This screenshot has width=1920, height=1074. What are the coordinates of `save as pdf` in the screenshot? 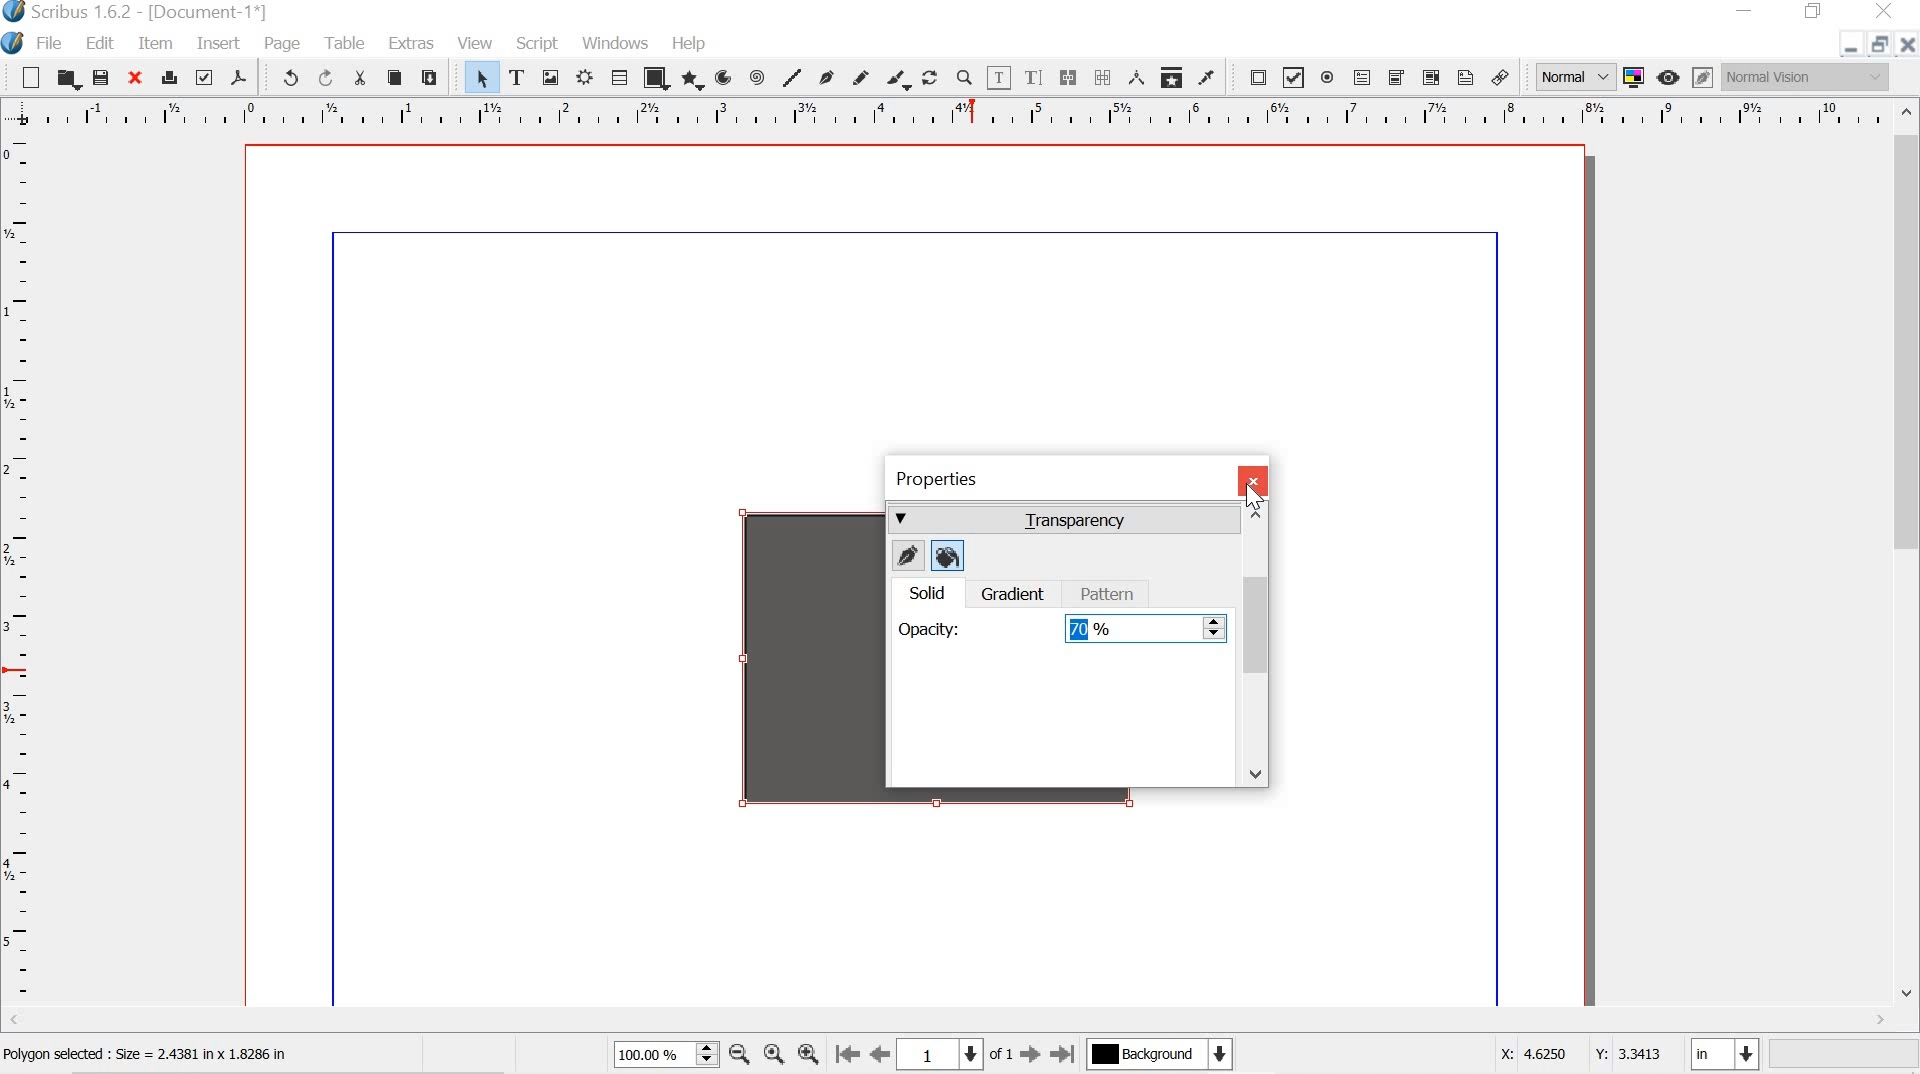 It's located at (239, 78).